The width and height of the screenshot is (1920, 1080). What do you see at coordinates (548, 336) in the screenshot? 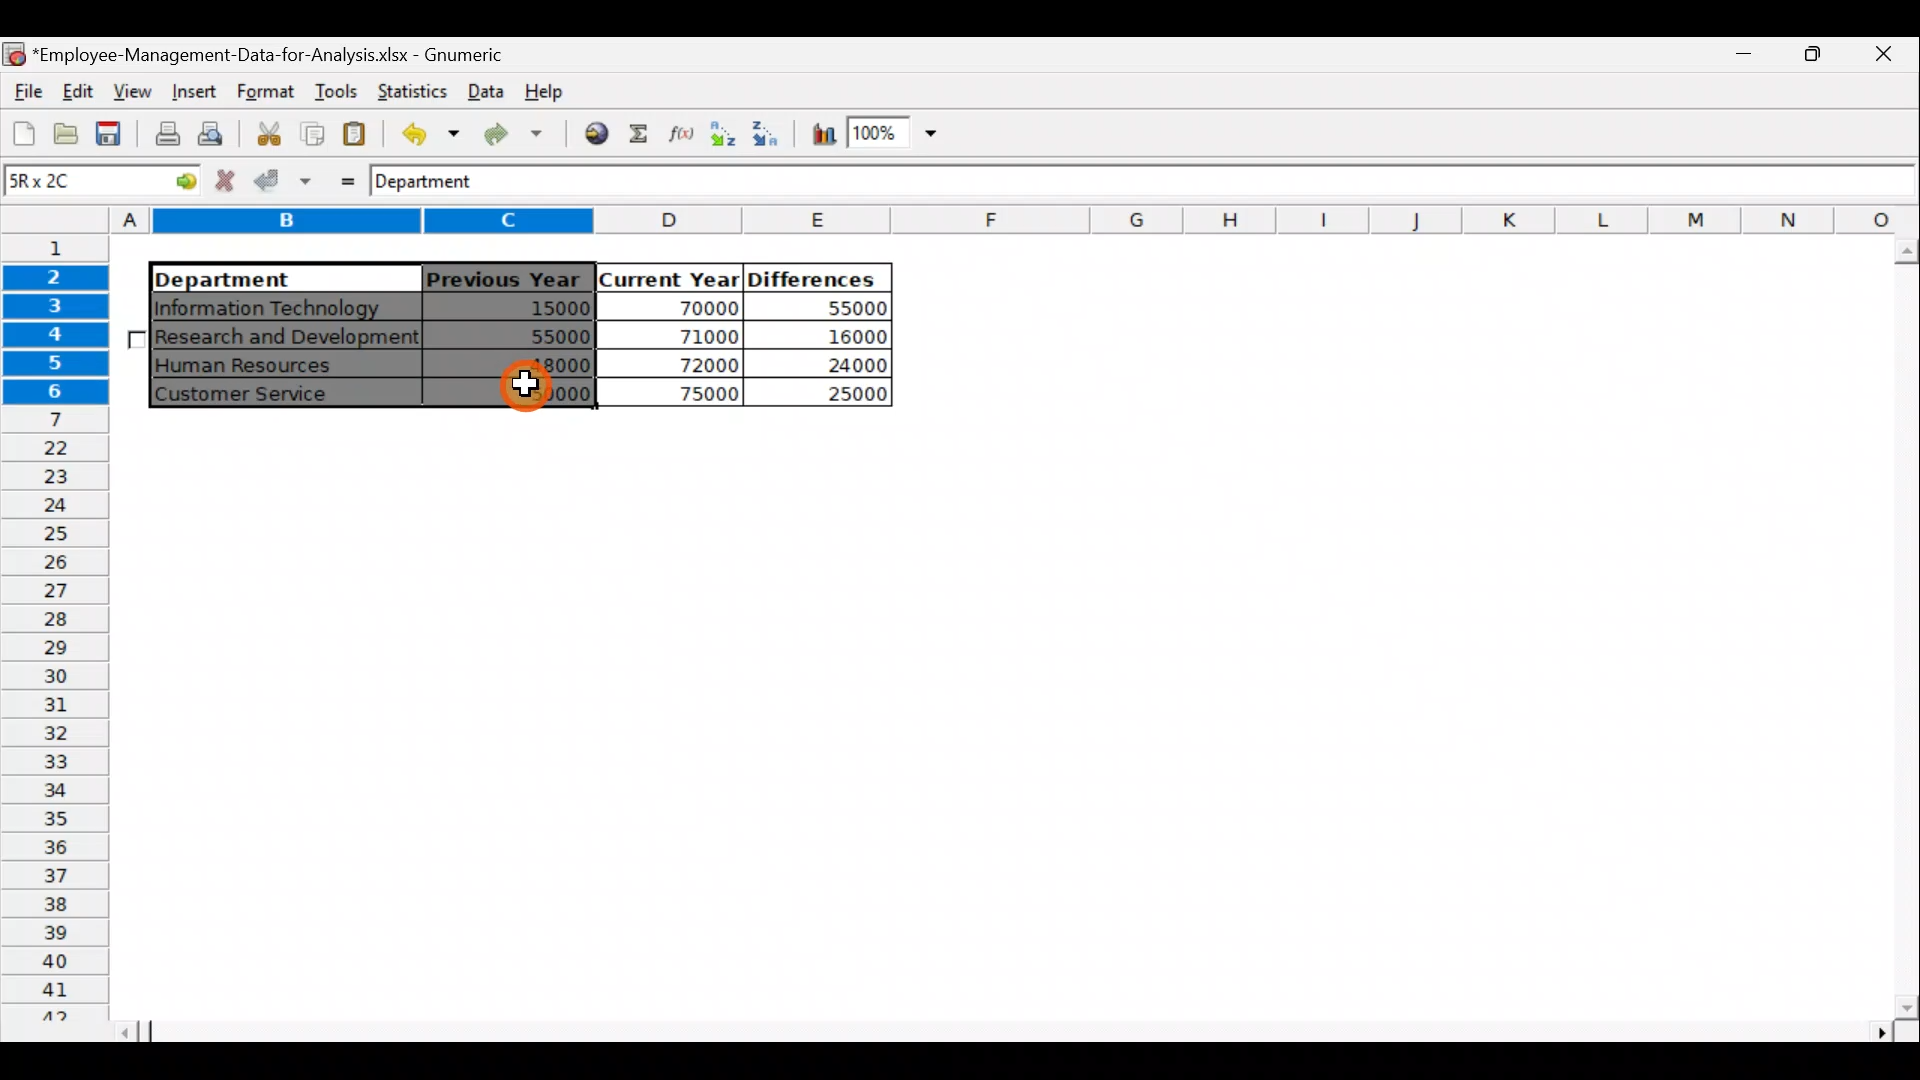
I see `55000` at bounding box center [548, 336].